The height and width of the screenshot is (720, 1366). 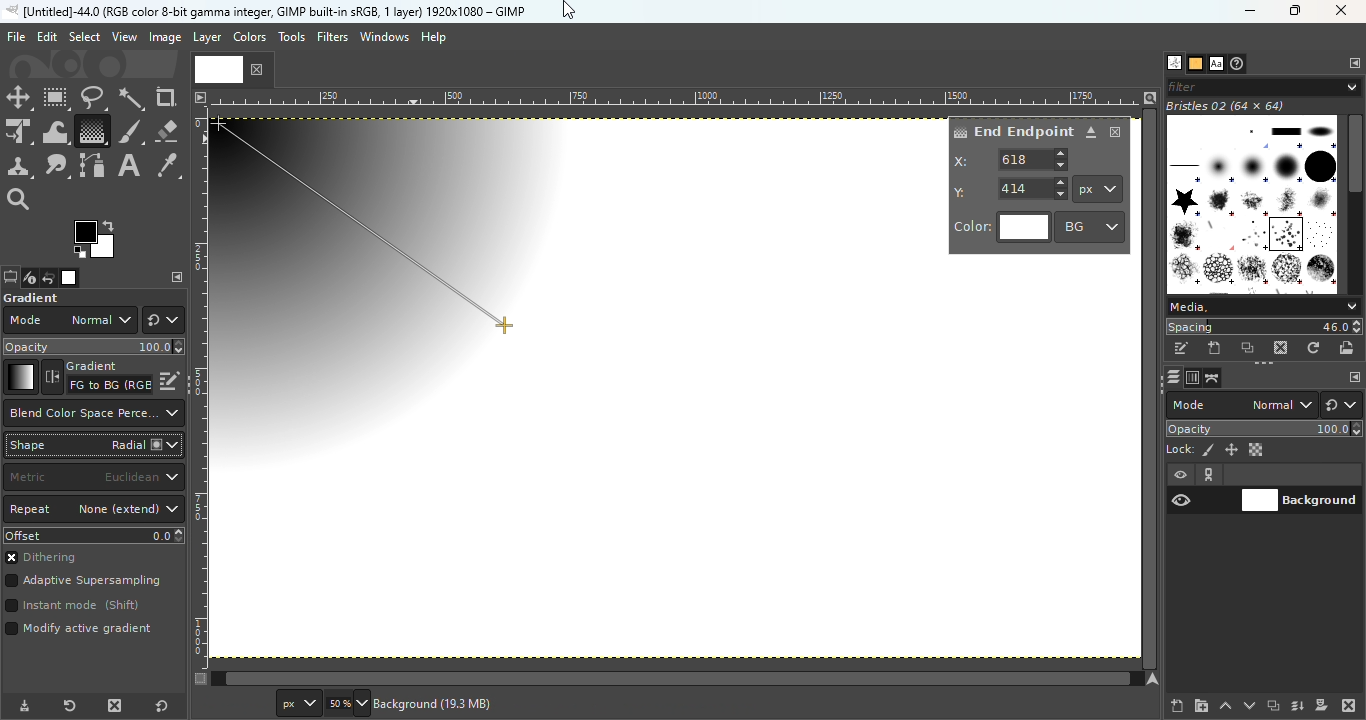 I want to click on Vertical scroll bar, so click(x=667, y=679).